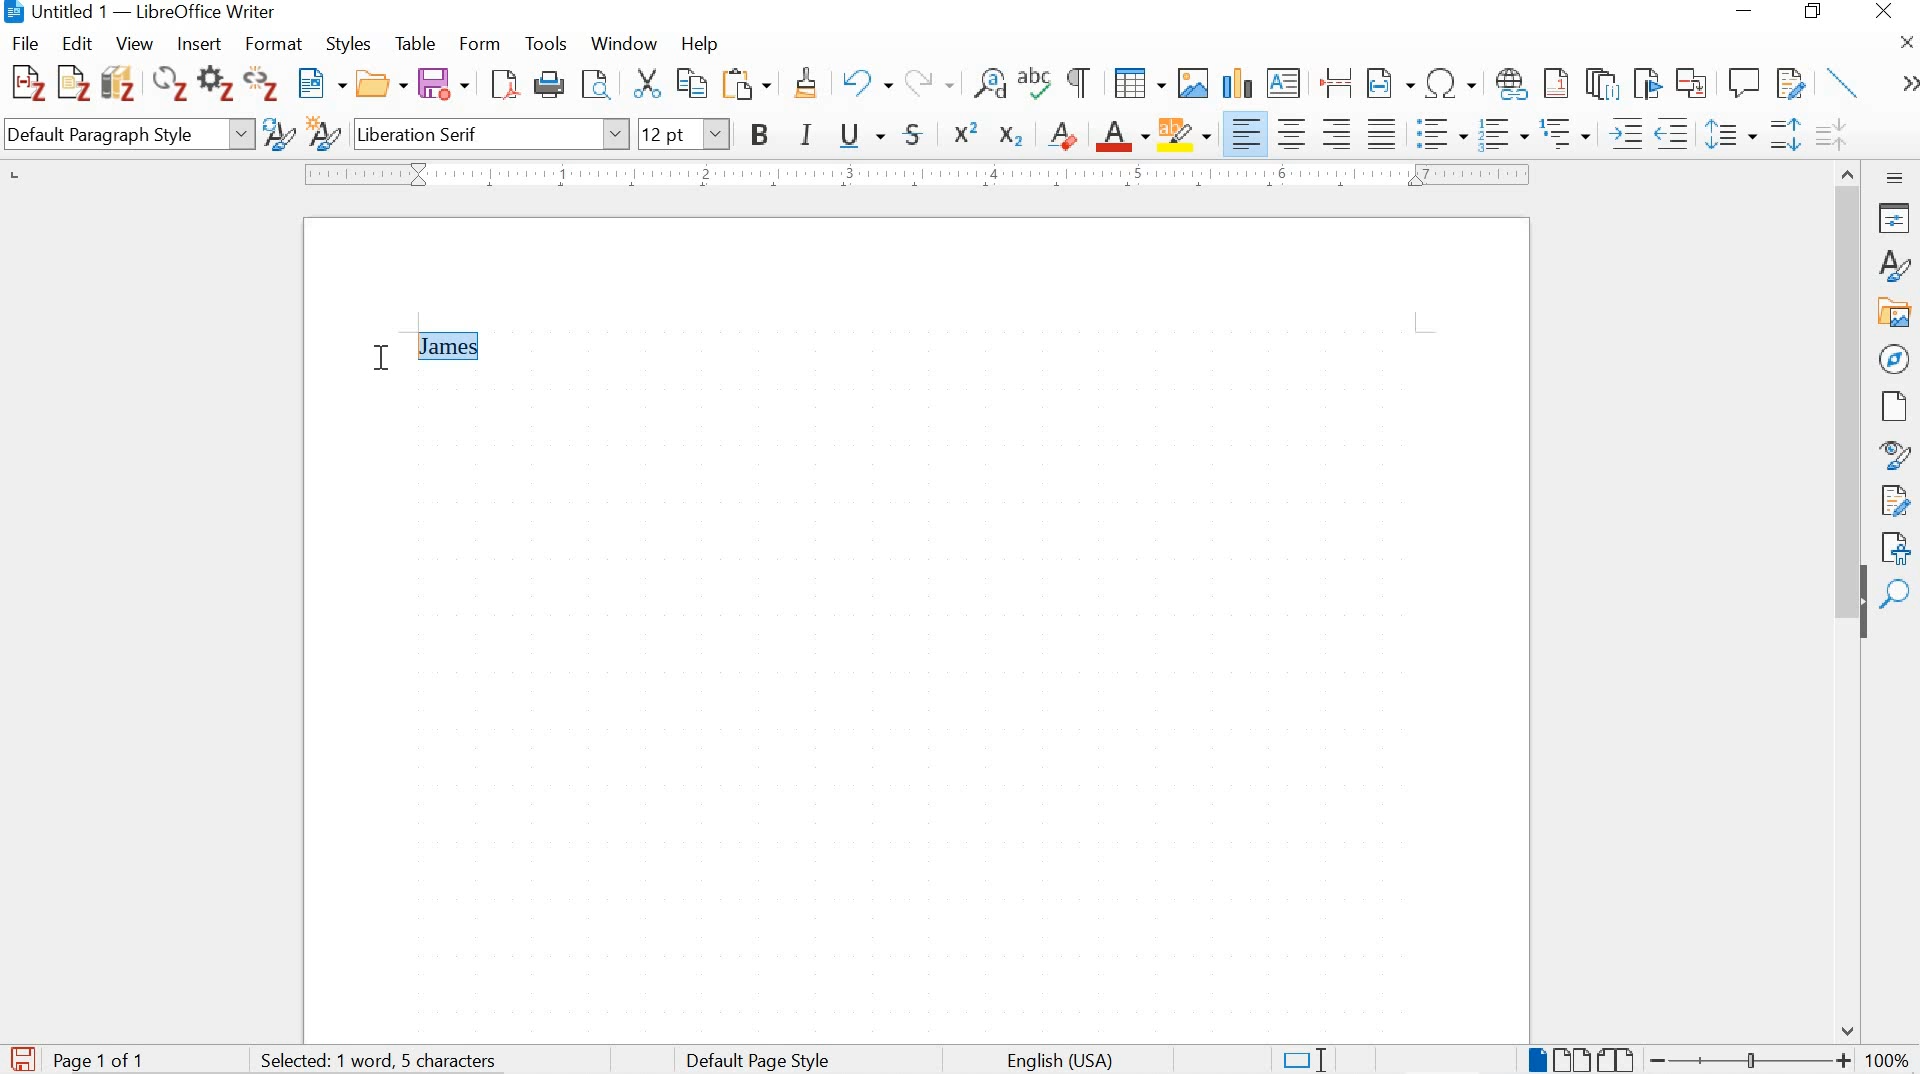 The image size is (1920, 1074). What do you see at coordinates (968, 132) in the screenshot?
I see `superscript` at bounding box center [968, 132].